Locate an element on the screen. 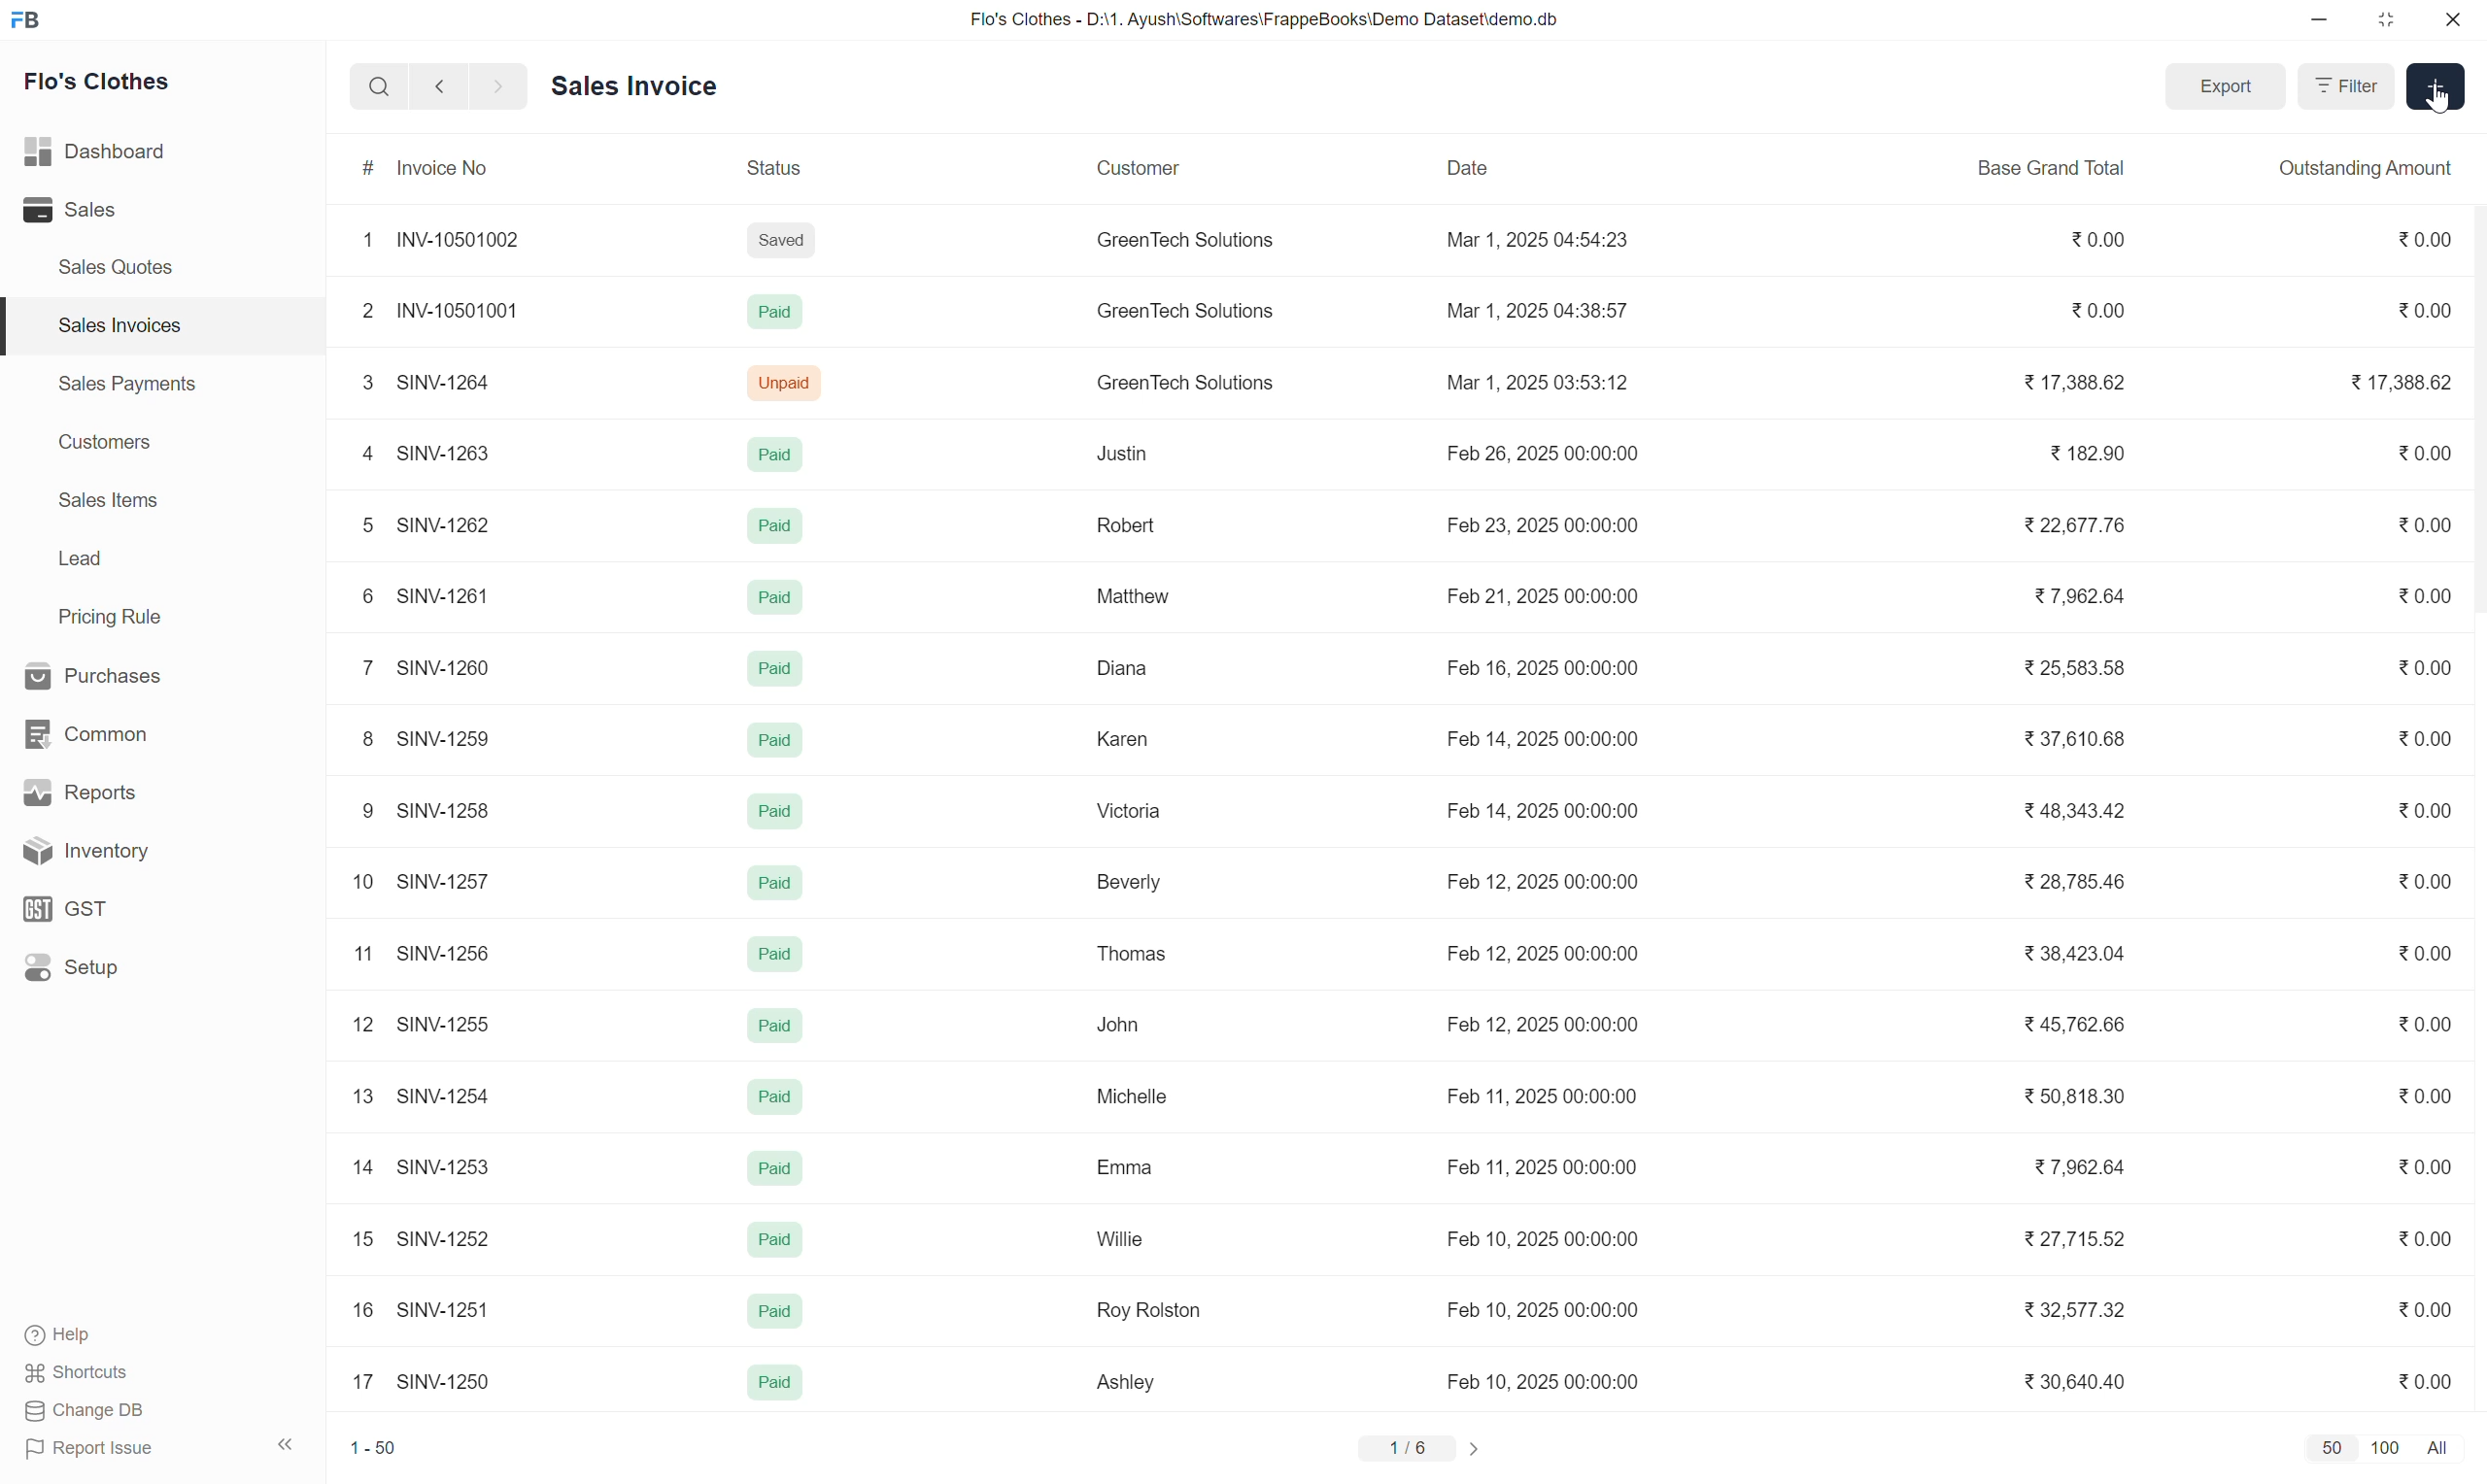 The width and height of the screenshot is (2487, 1484). Purchases  is located at coordinates (125, 673).